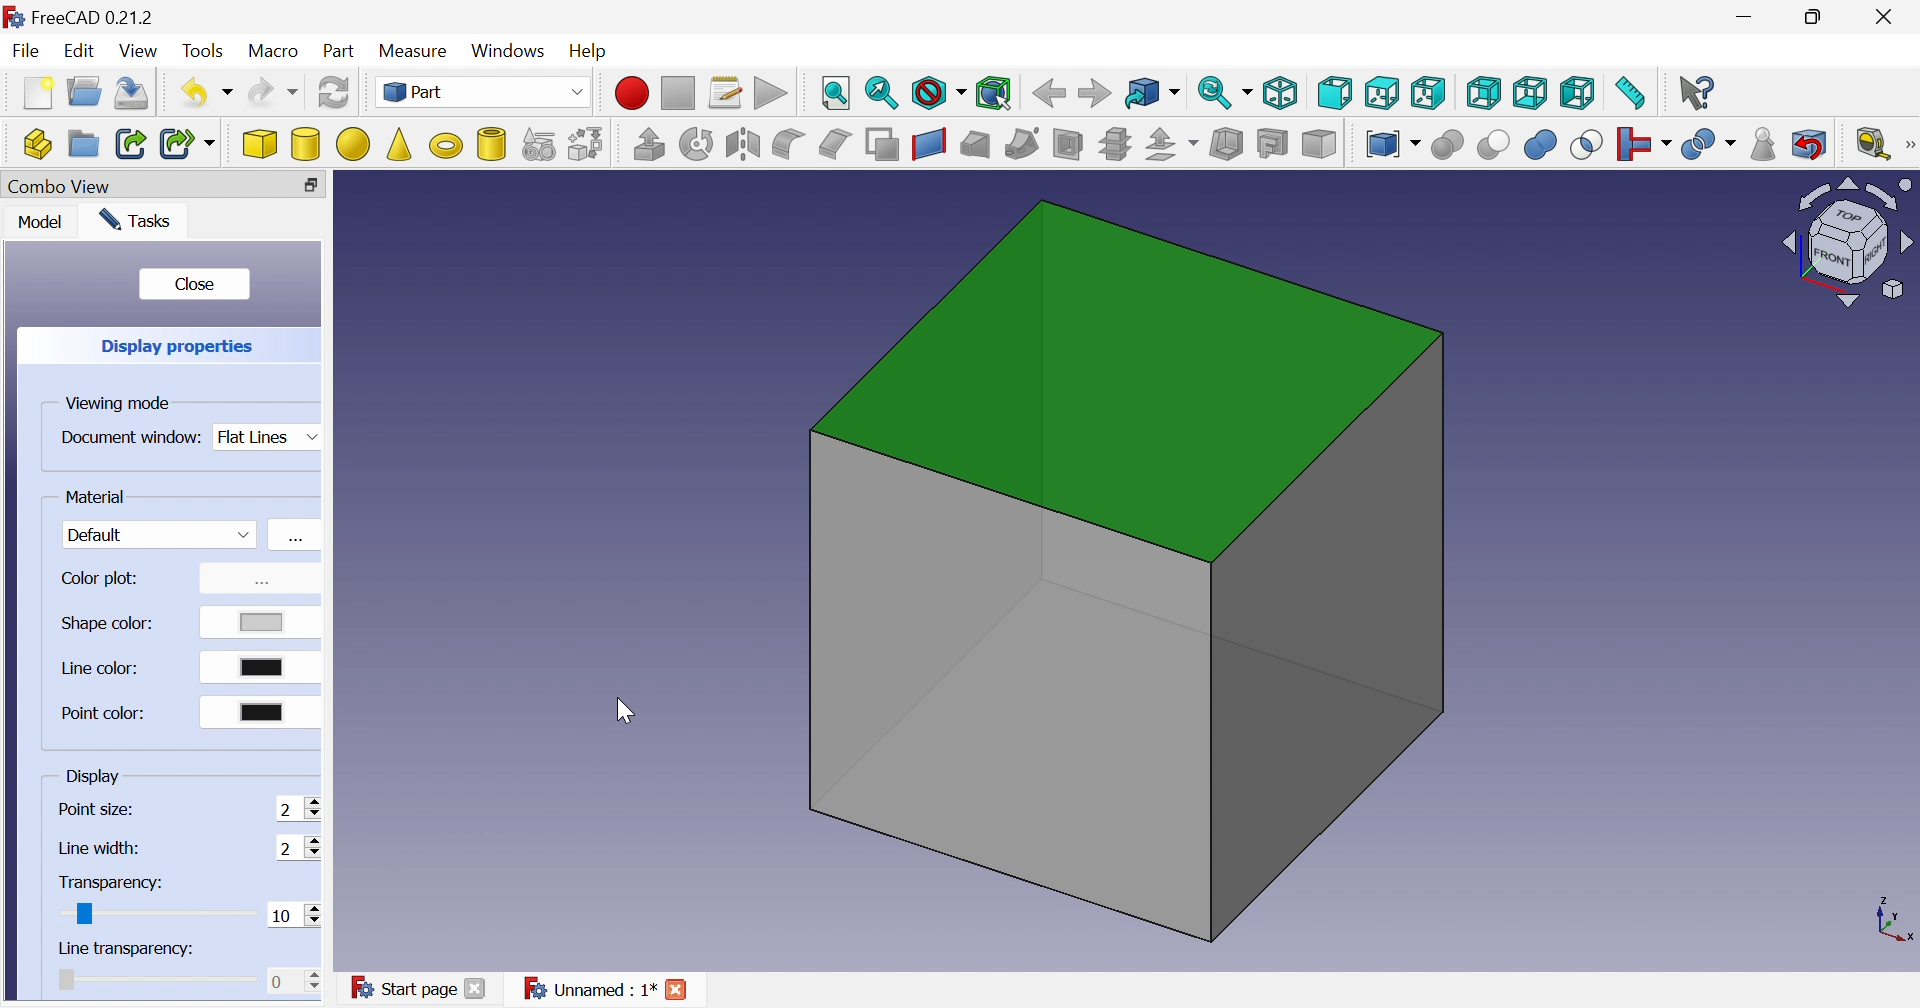 This screenshot has width=1920, height=1008. What do you see at coordinates (263, 711) in the screenshot?
I see `Select color` at bounding box center [263, 711].